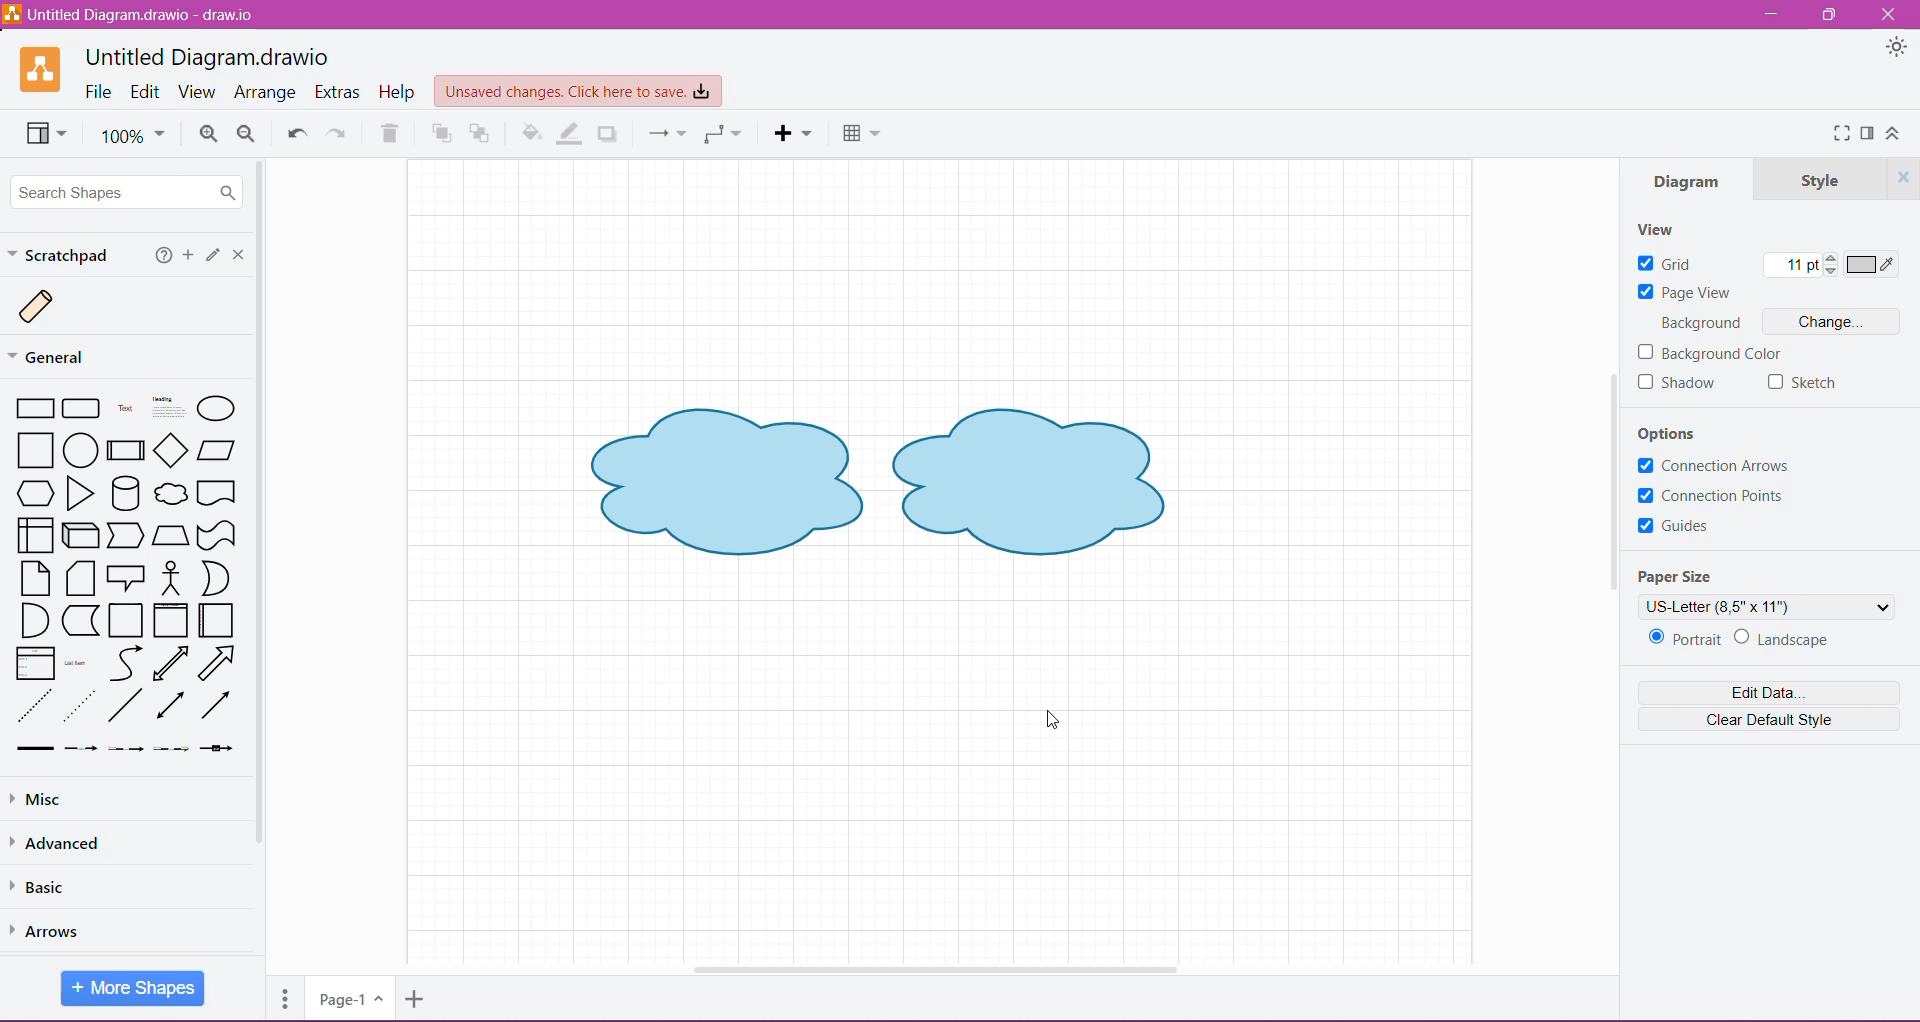 The height and width of the screenshot is (1022, 1920). I want to click on Connection Arrows, so click(1714, 464).